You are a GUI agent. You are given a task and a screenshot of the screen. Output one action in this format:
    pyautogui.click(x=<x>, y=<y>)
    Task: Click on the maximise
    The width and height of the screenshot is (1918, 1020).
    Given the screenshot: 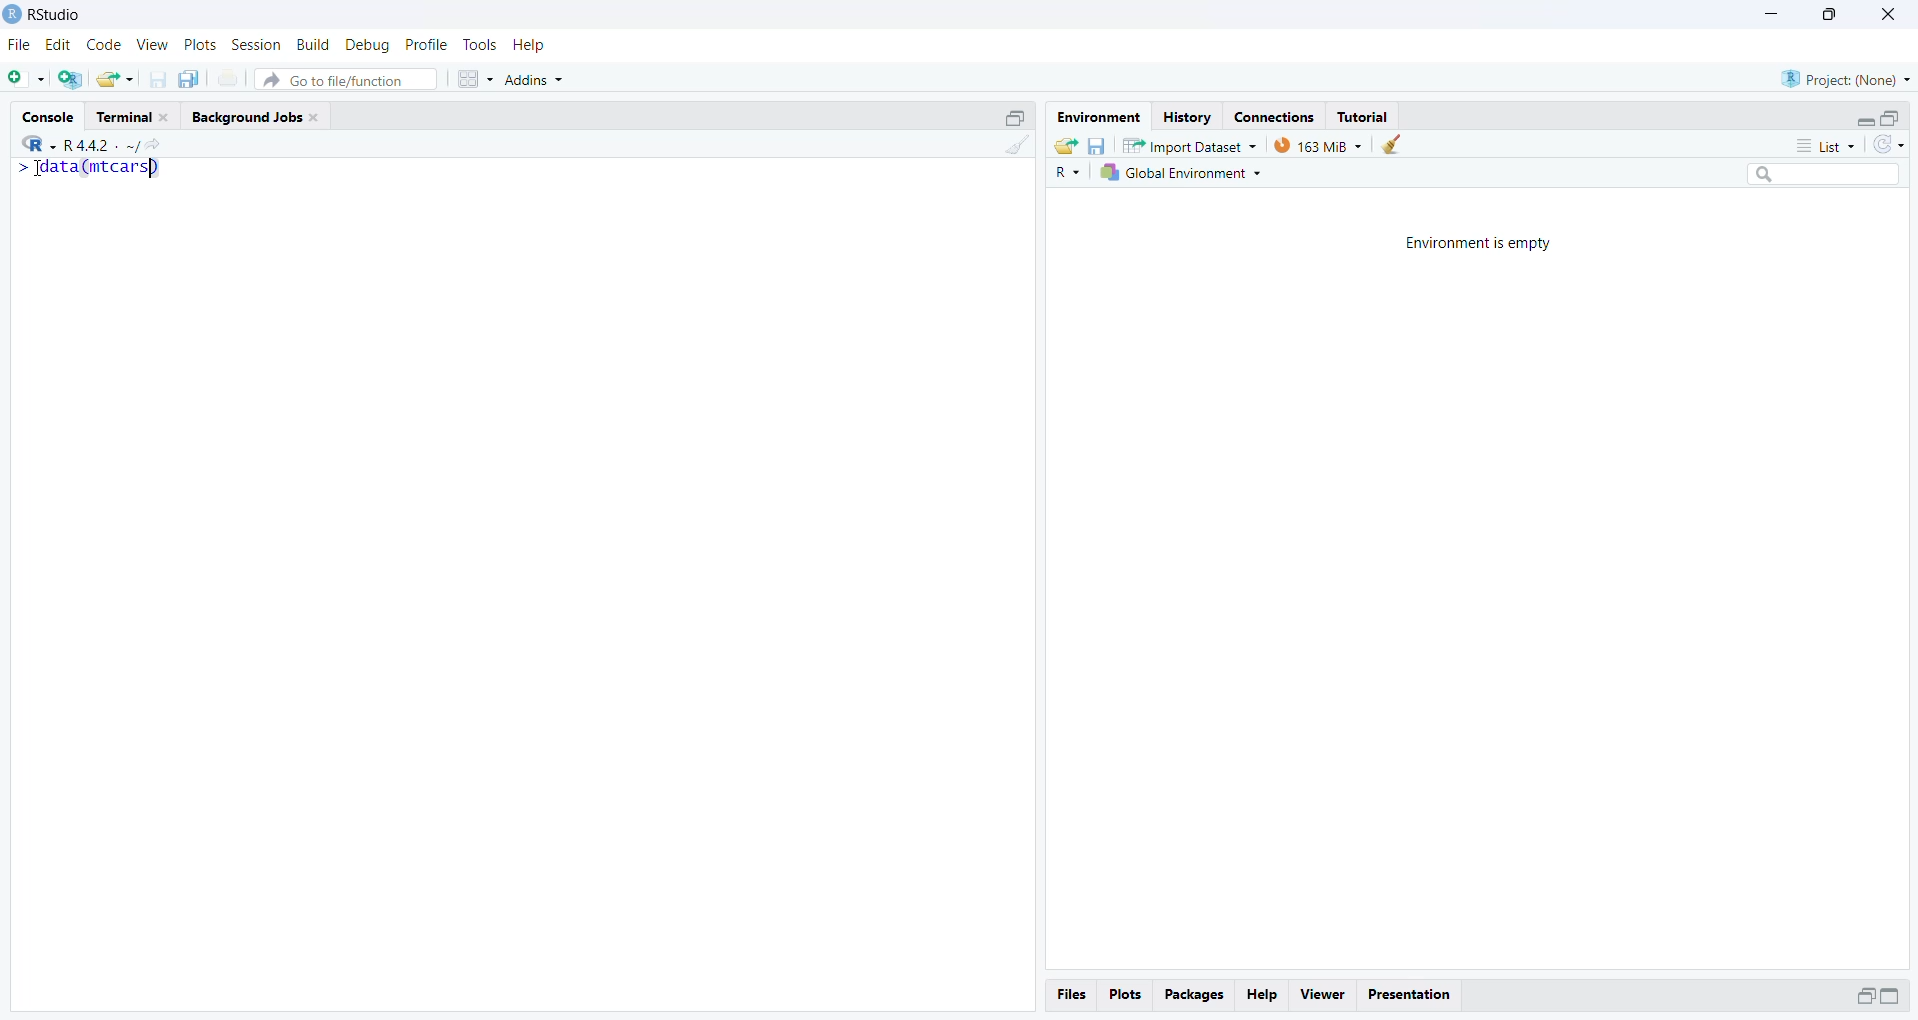 What is the action you would take?
    pyautogui.click(x=1829, y=15)
    